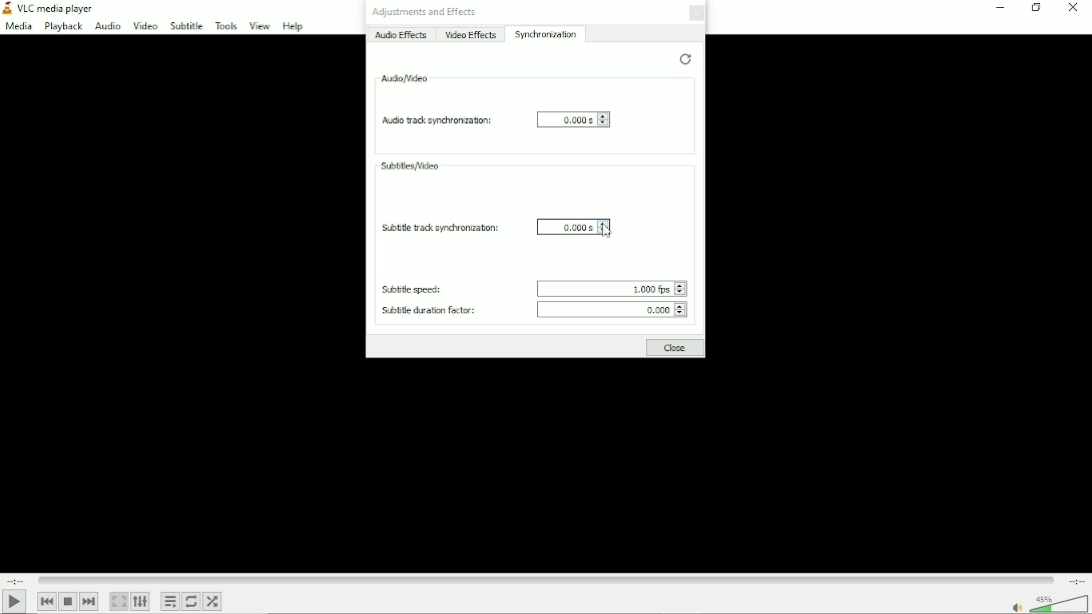 This screenshot has height=614, width=1092. I want to click on Video effects, so click(471, 36).